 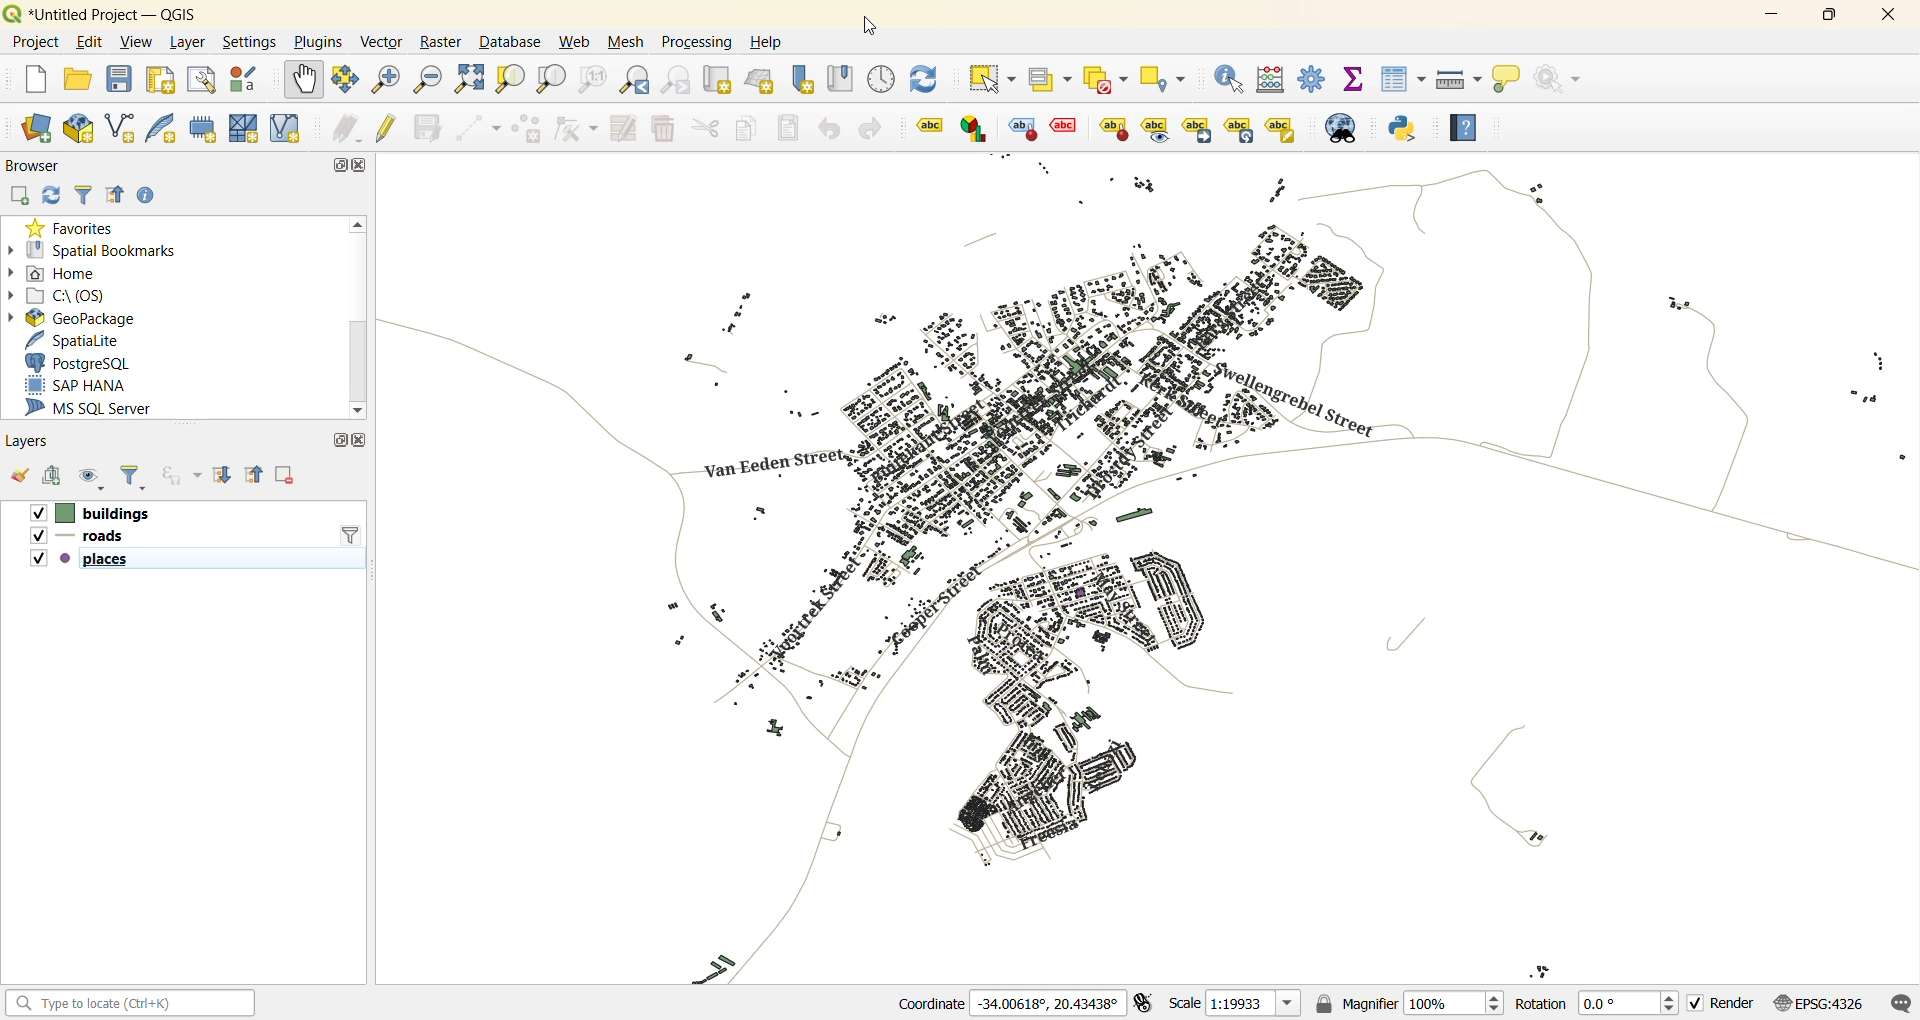 I want to click on add polygon, so click(x=523, y=131).